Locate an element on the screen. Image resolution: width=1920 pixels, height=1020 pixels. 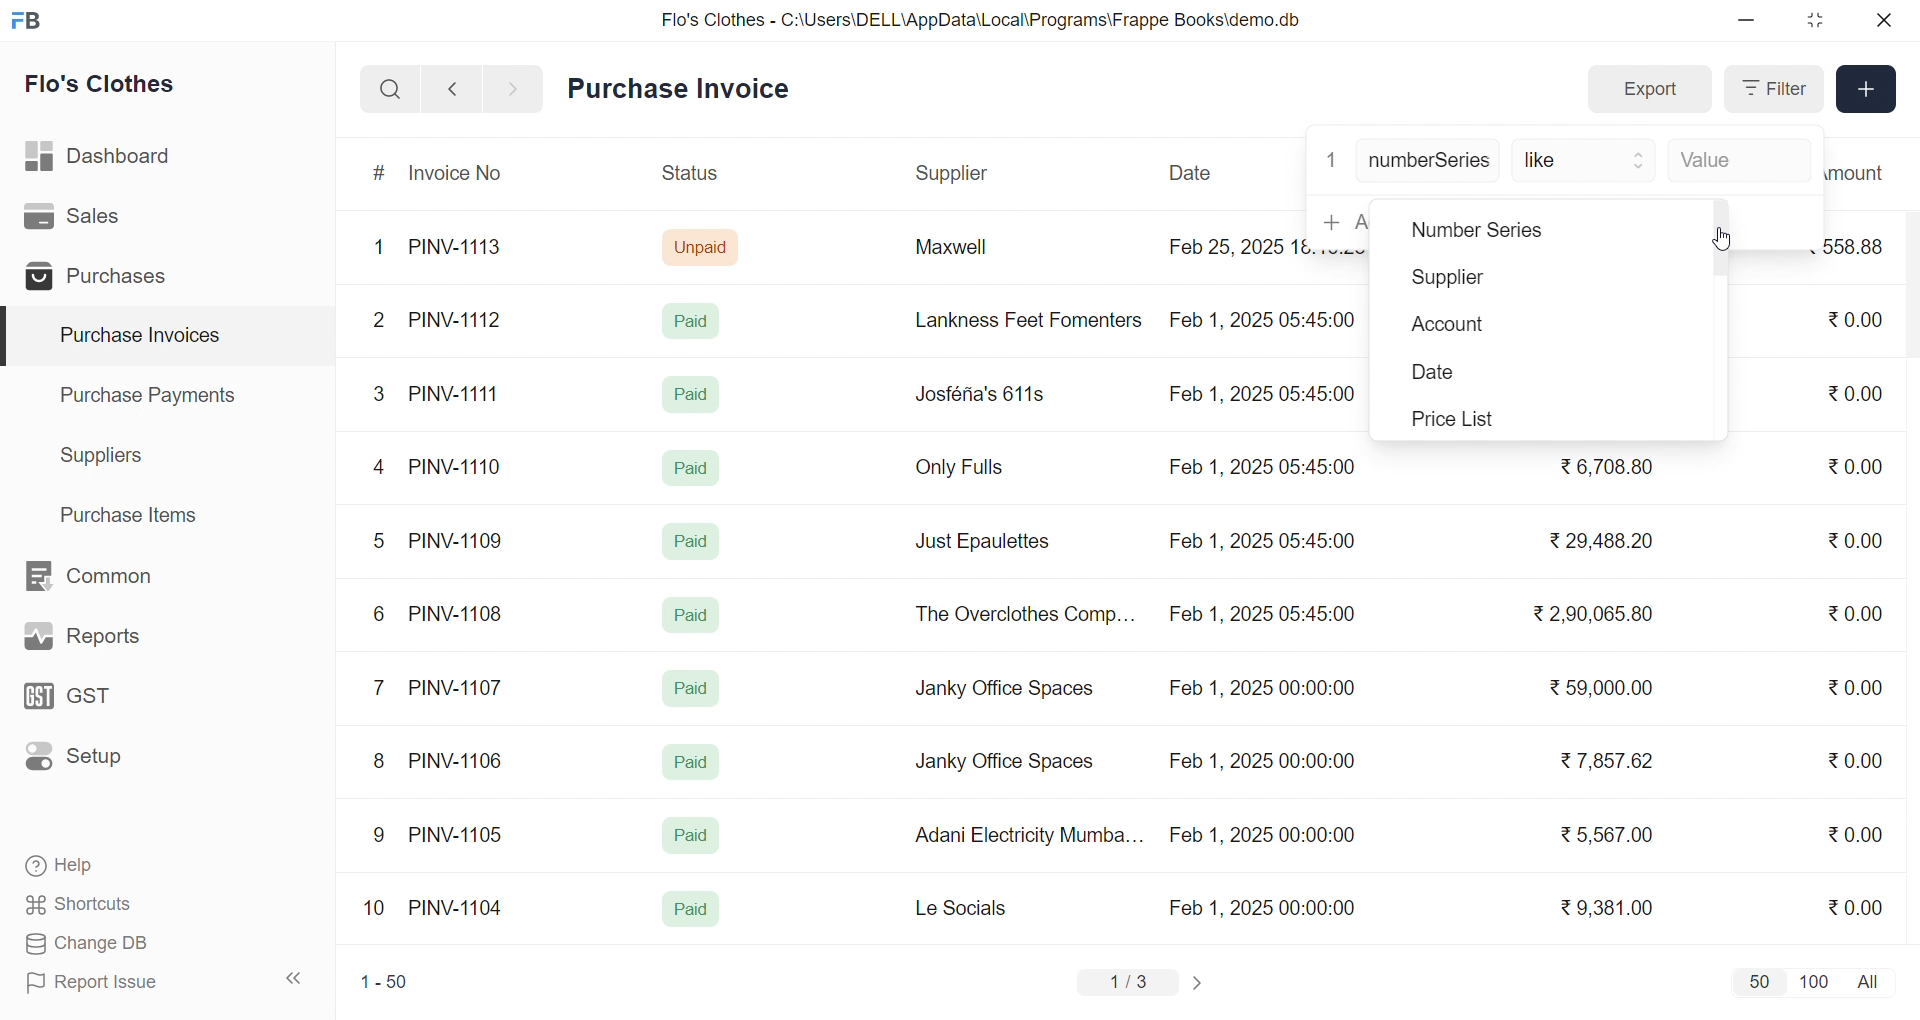
Paid is located at coordinates (692, 615).